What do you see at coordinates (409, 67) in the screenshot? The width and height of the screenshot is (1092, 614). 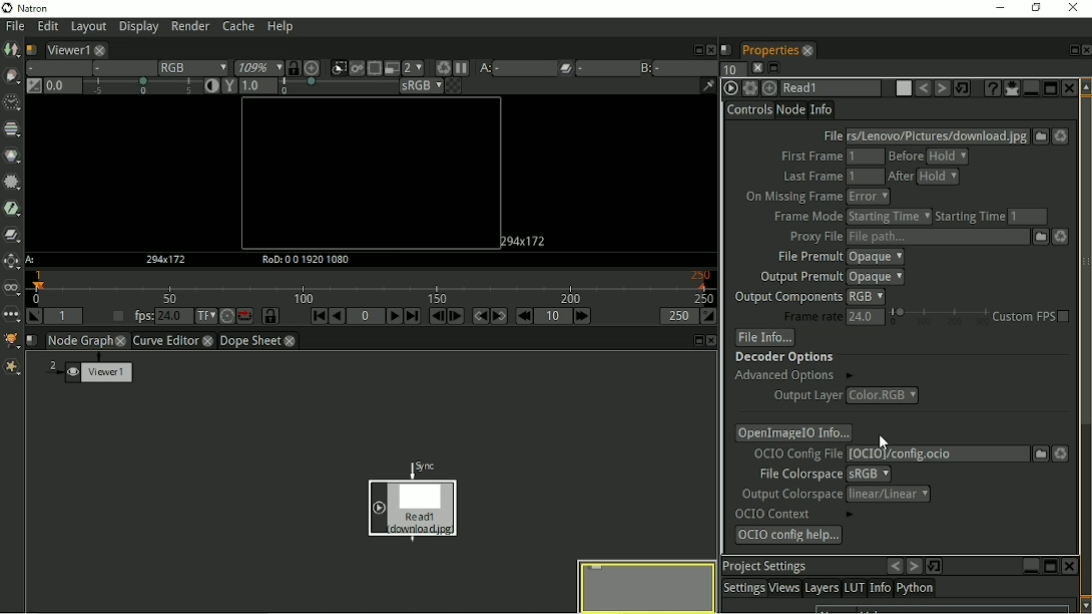 I see `Scale down render` at bounding box center [409, 67].